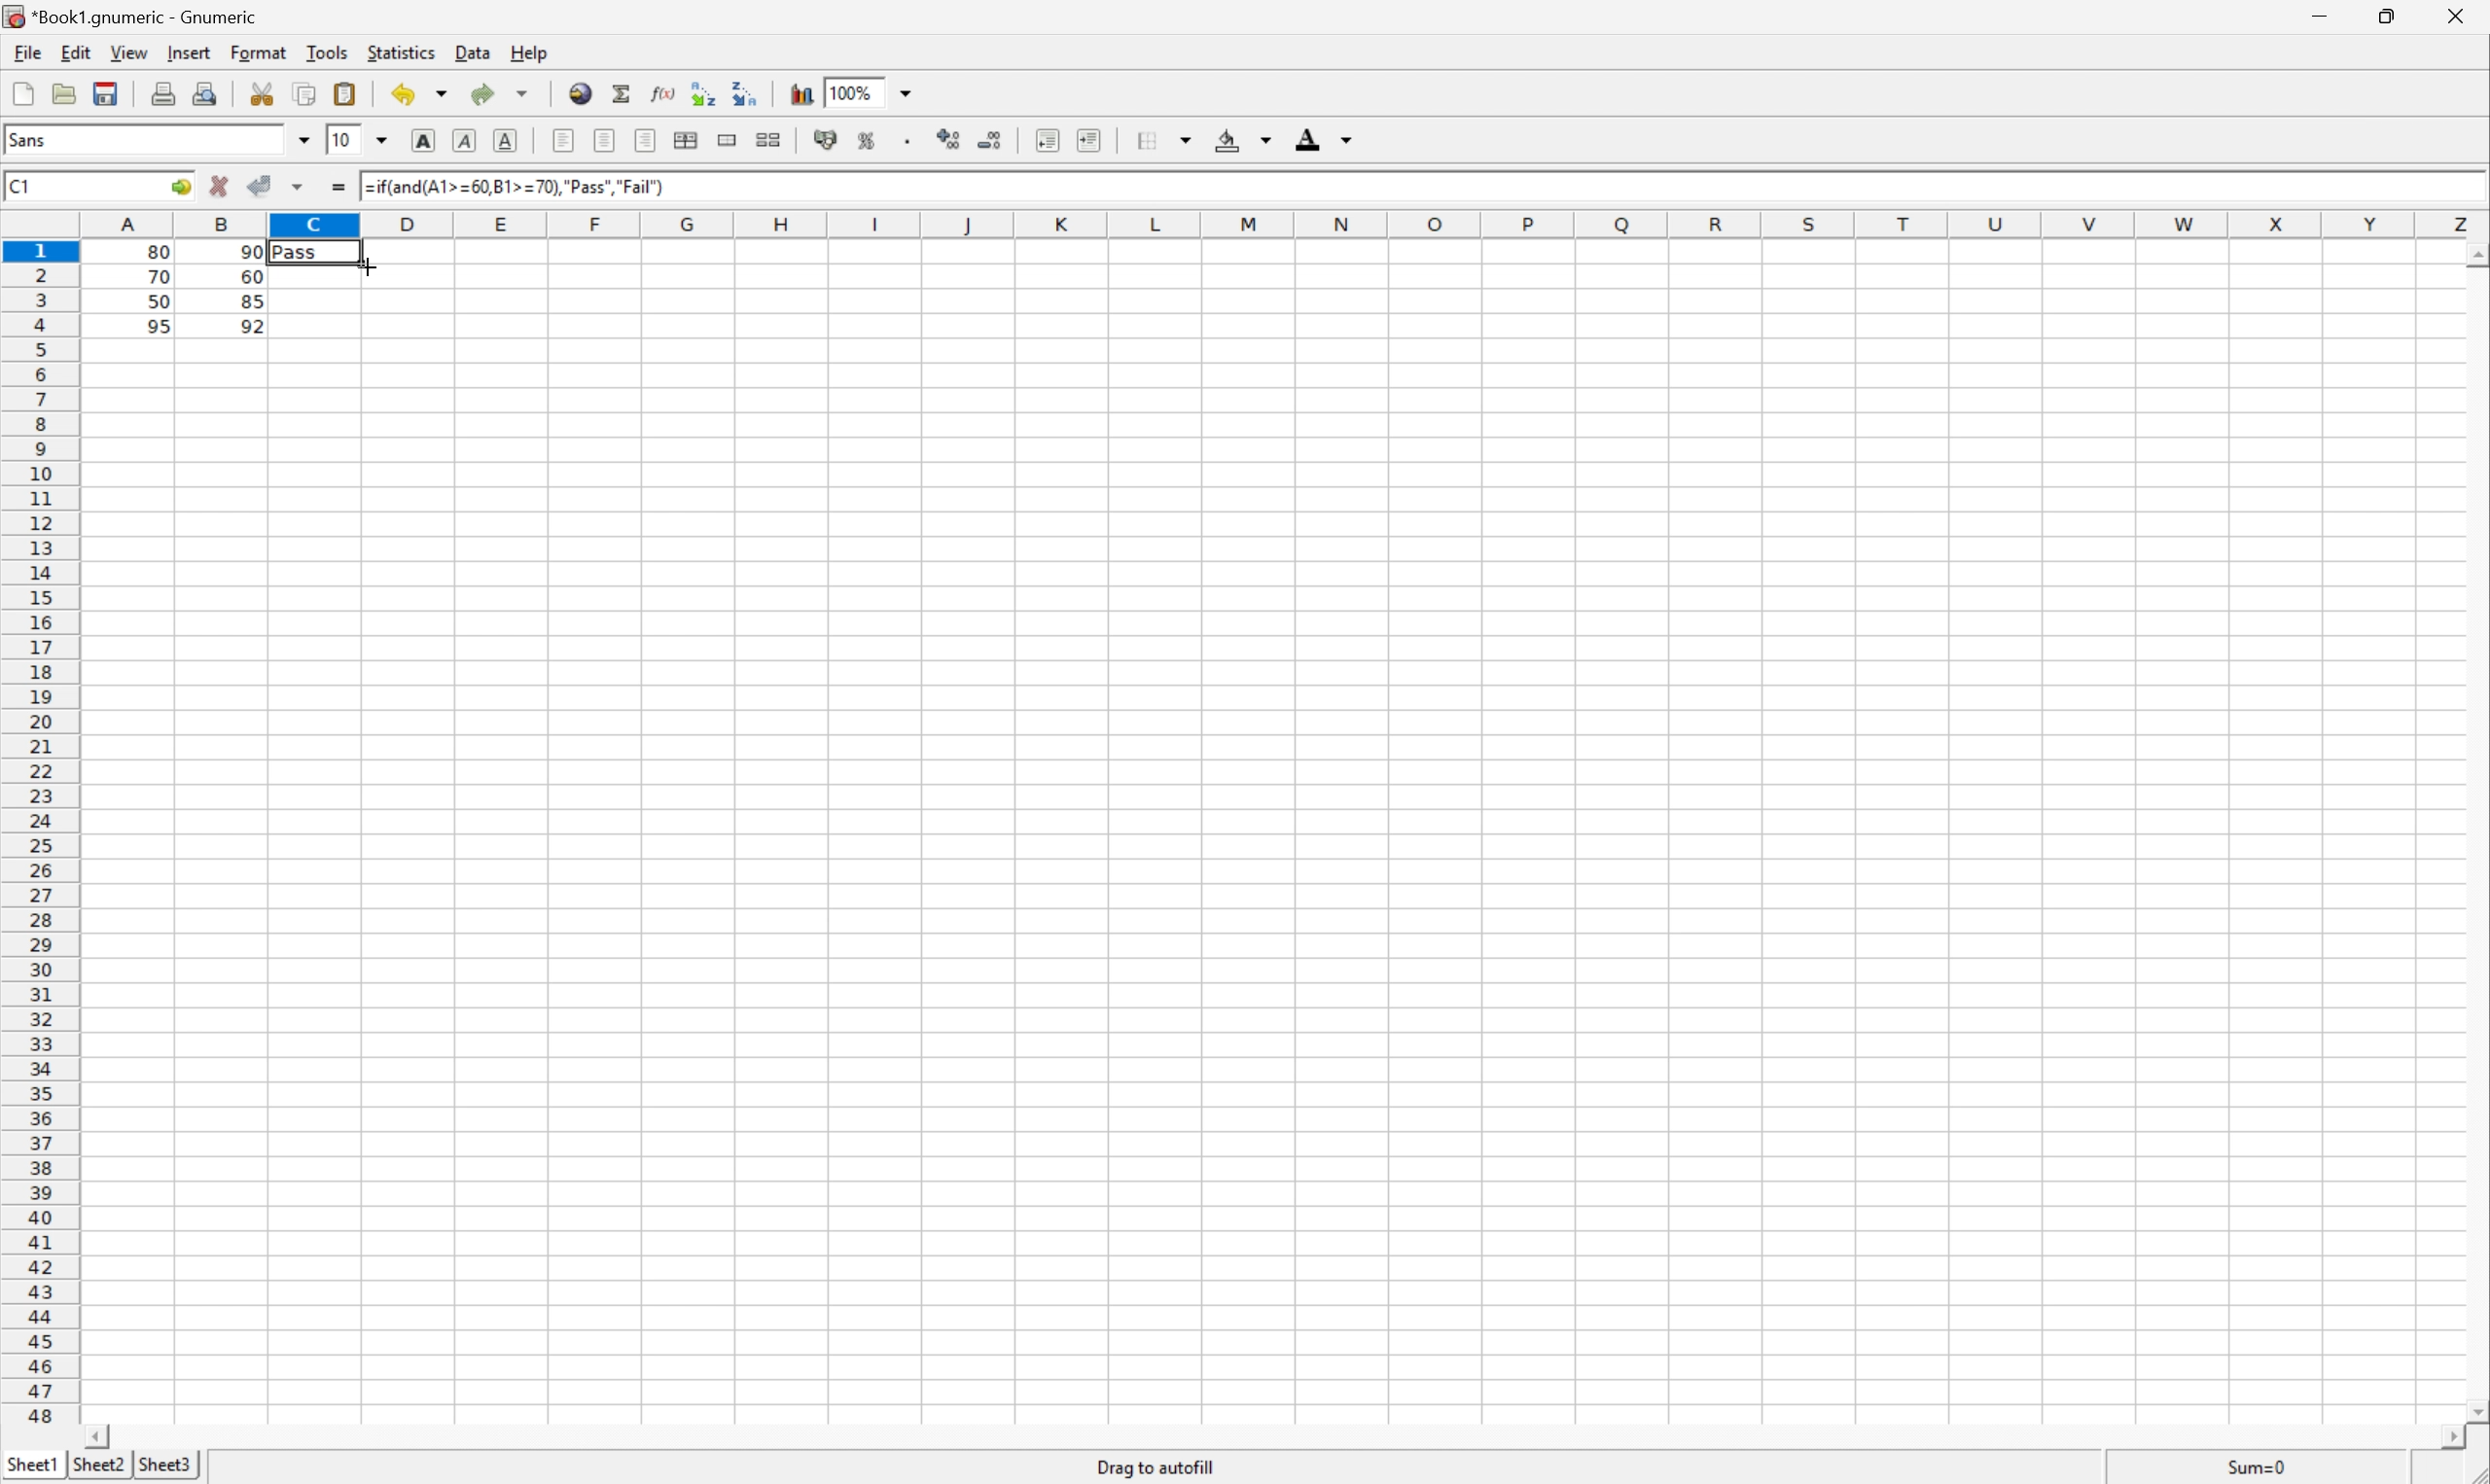  I want to click on *Book1.gnumeric - Gnumeric, so click(128, 16).